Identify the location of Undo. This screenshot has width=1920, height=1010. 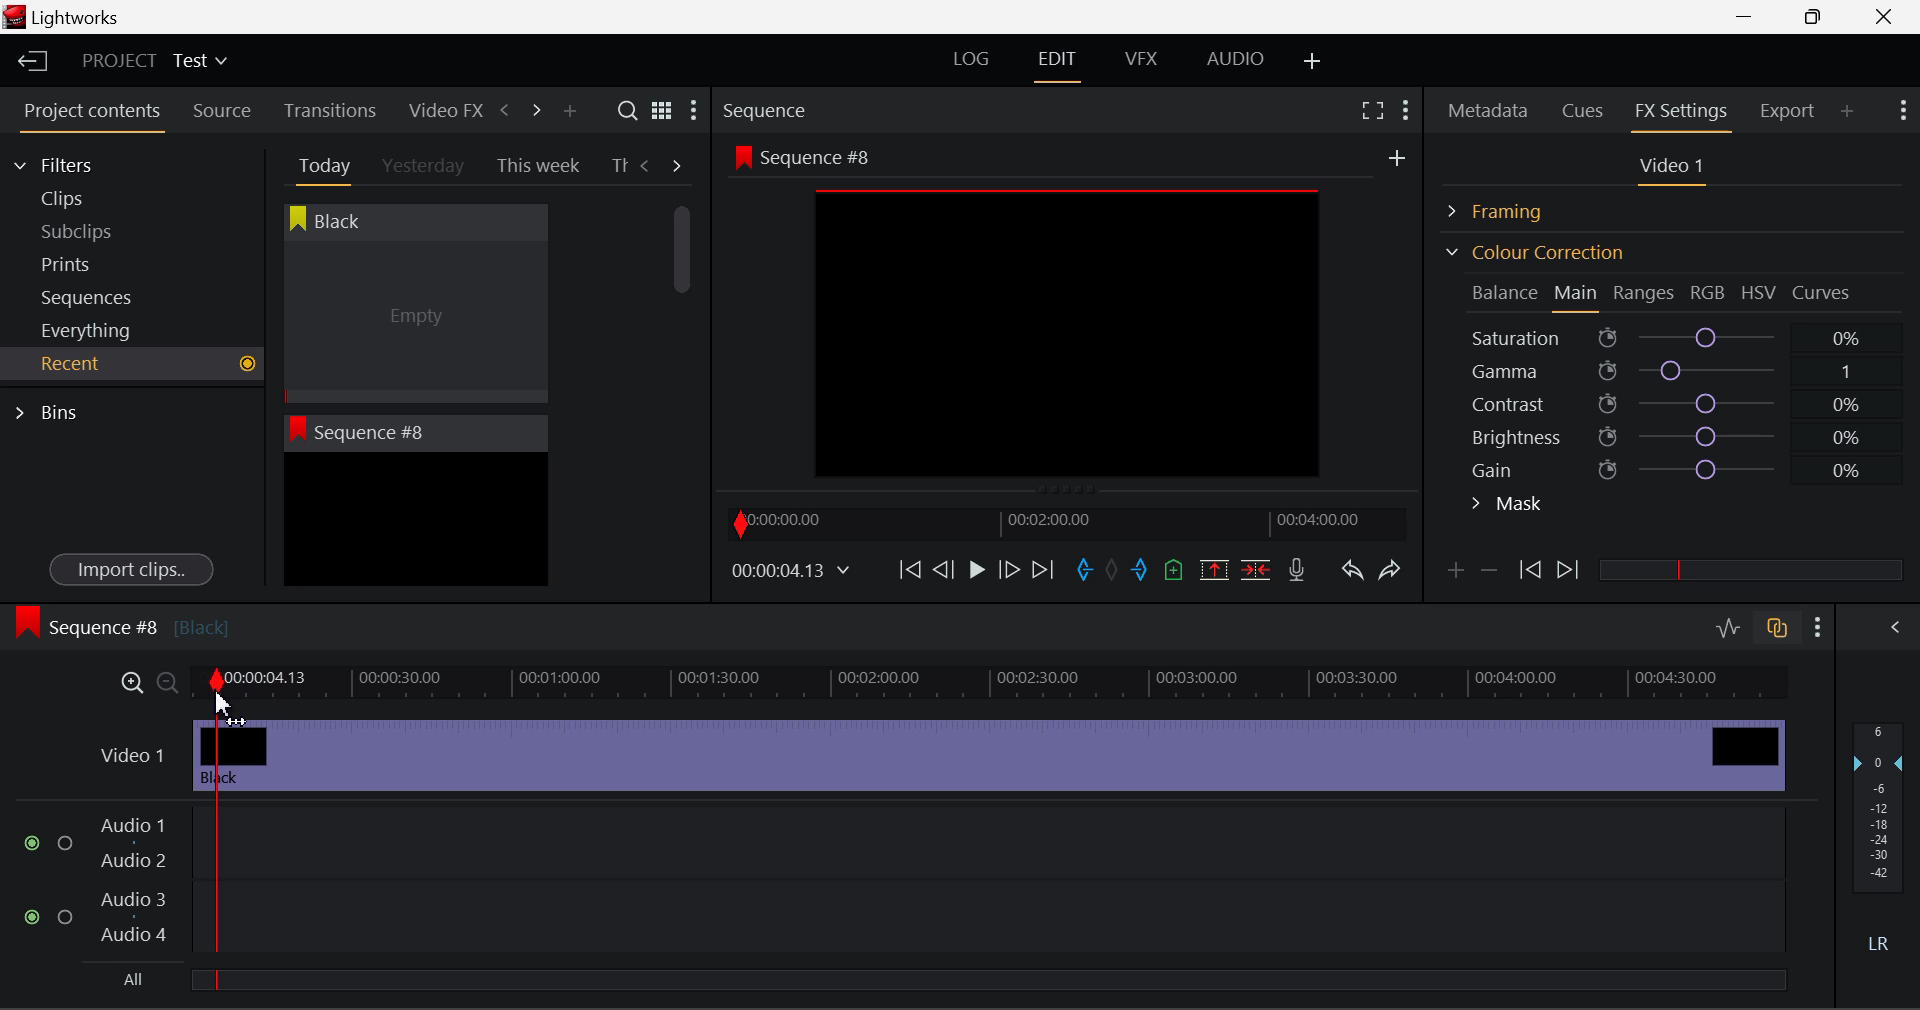
(1351, 574).